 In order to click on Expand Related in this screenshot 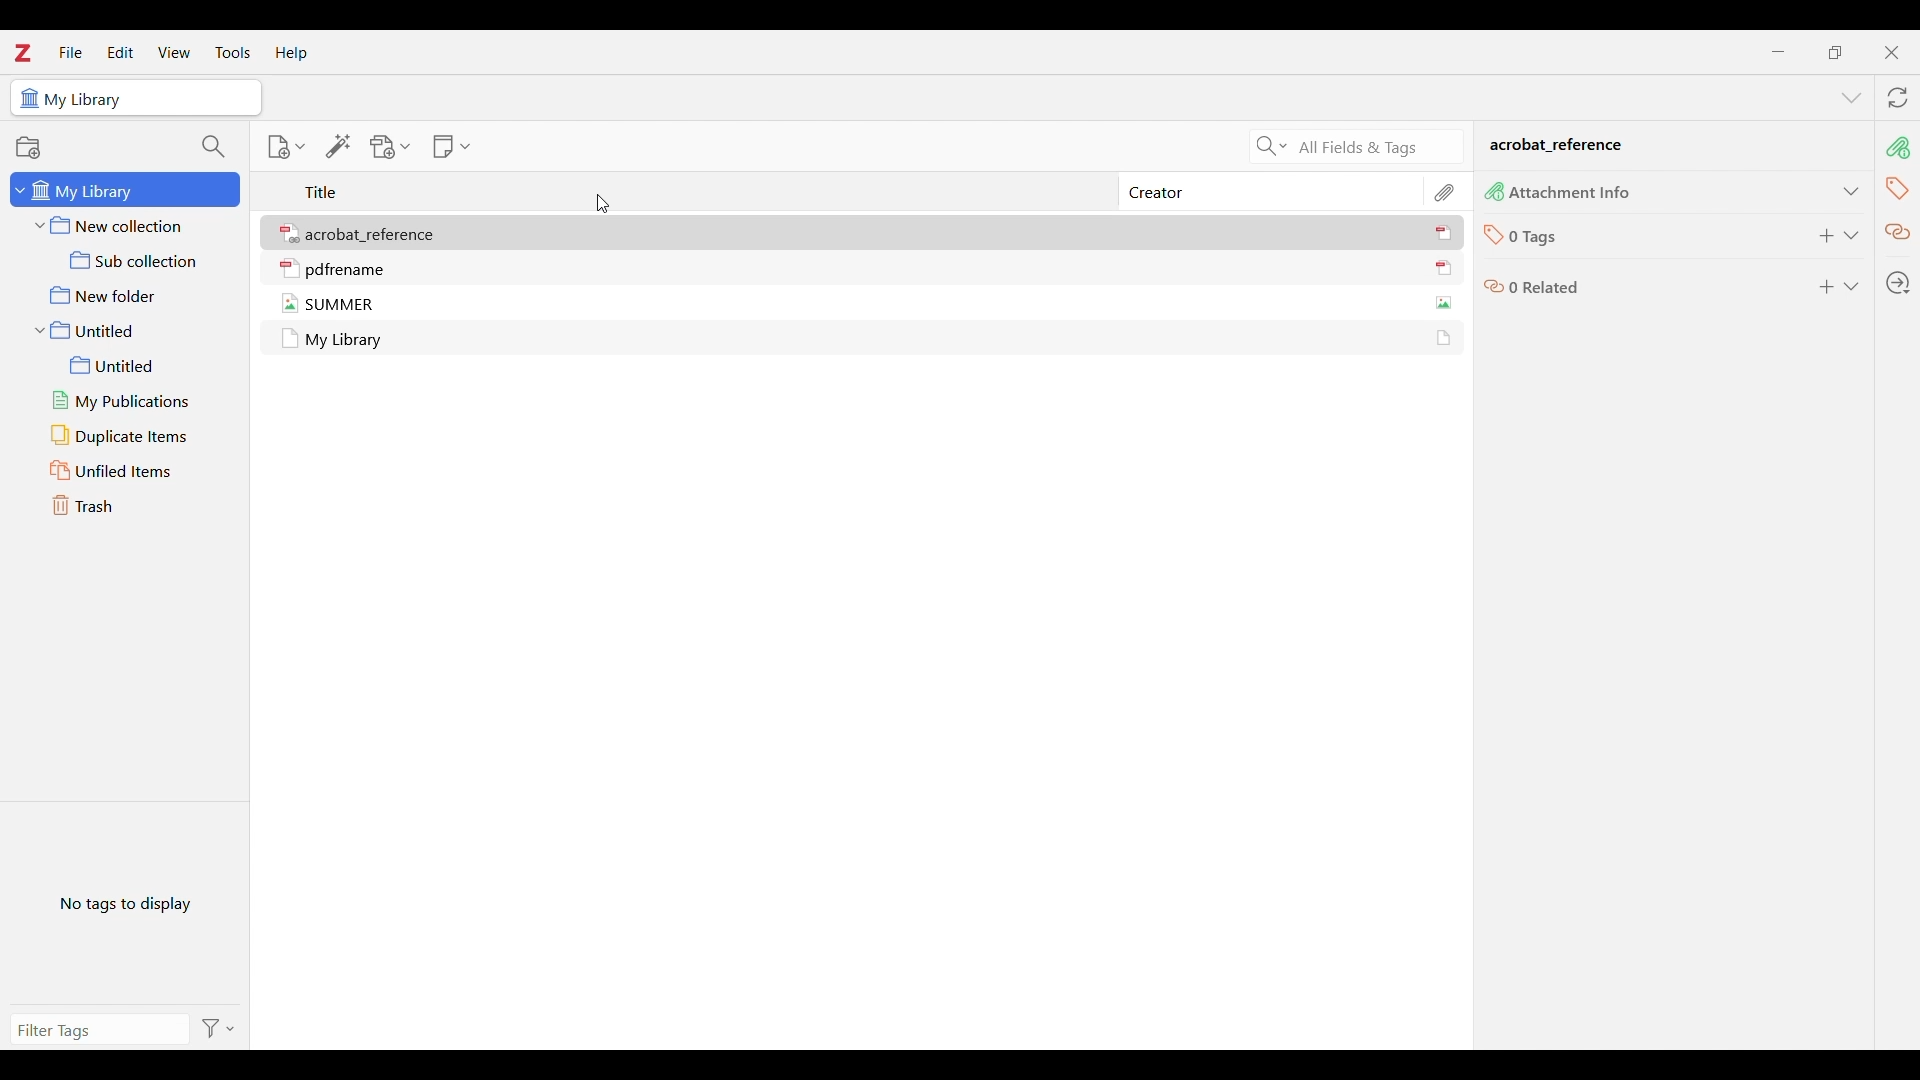, I will do `click(1851, 286)`.